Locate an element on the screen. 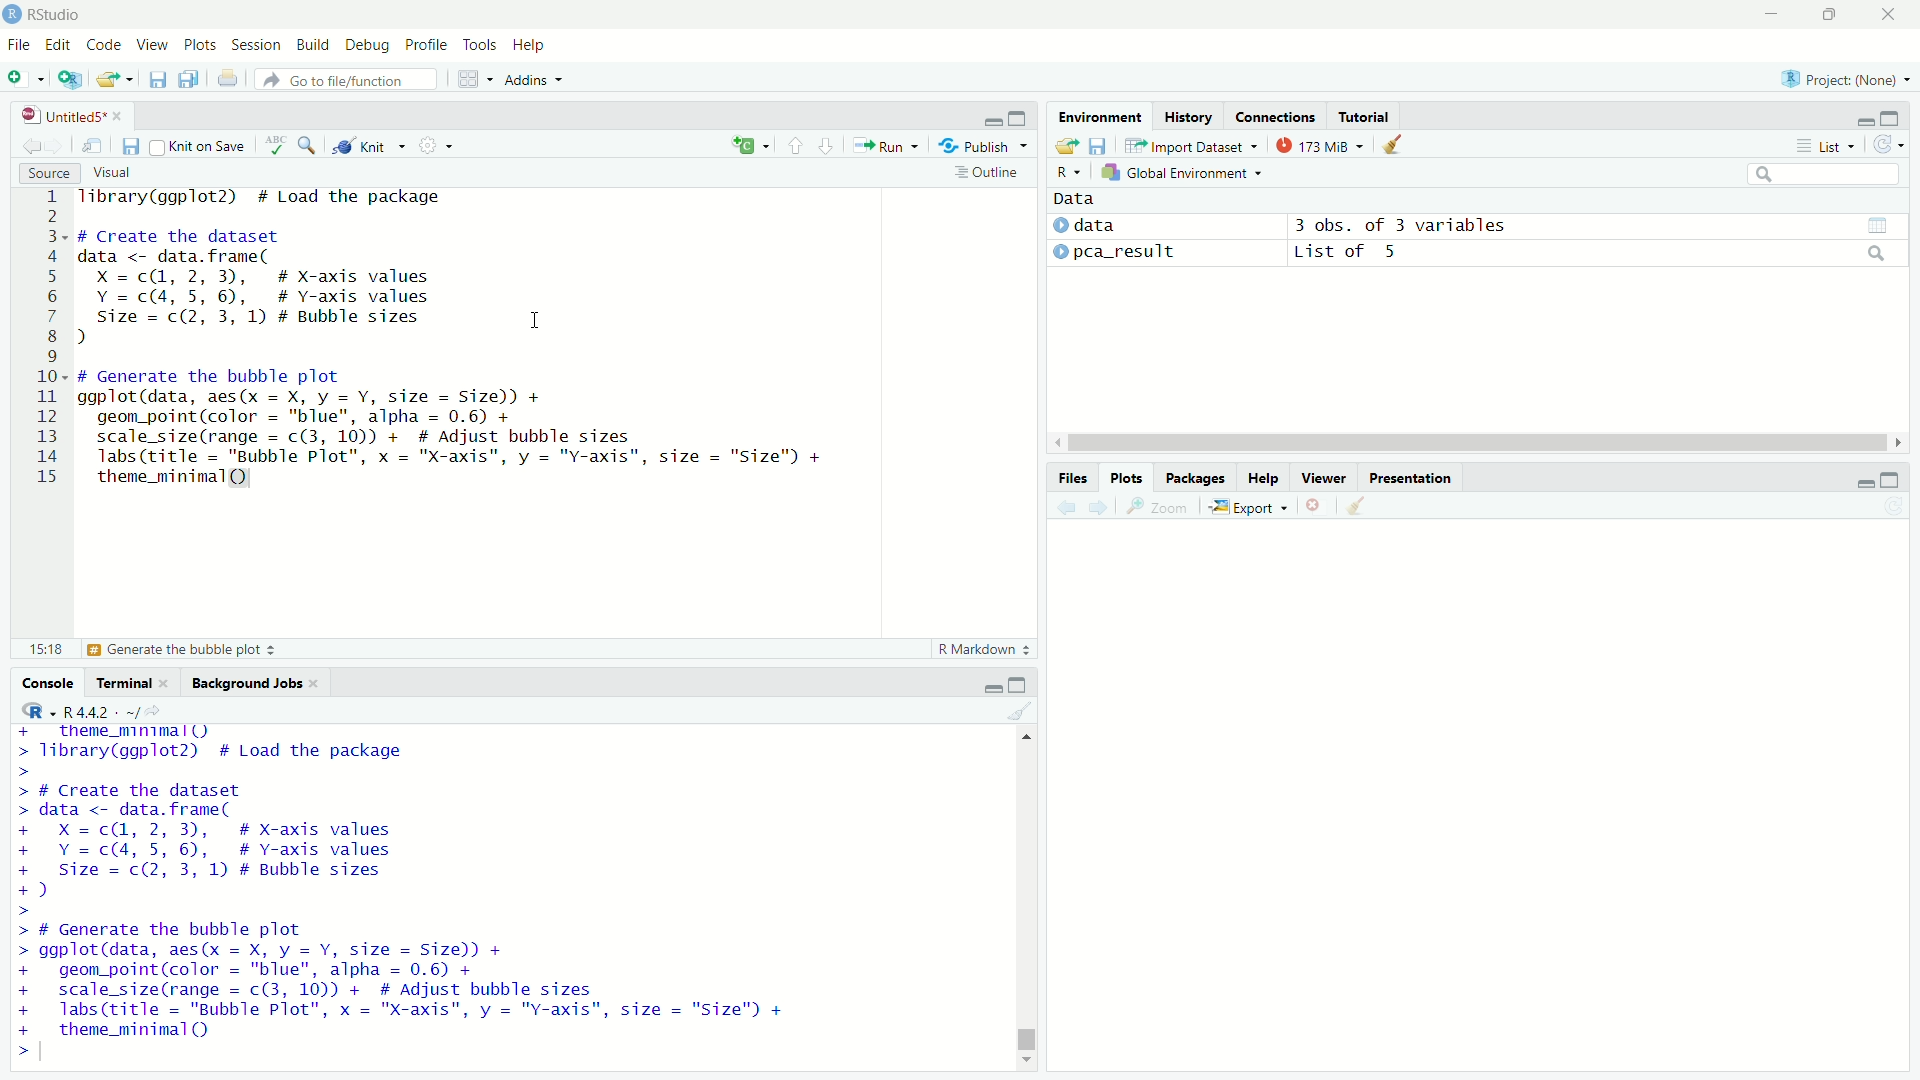 Image resolution: width=1920 pixels, height=1080 pixels. presentation is located at coordinates (1410, 478).